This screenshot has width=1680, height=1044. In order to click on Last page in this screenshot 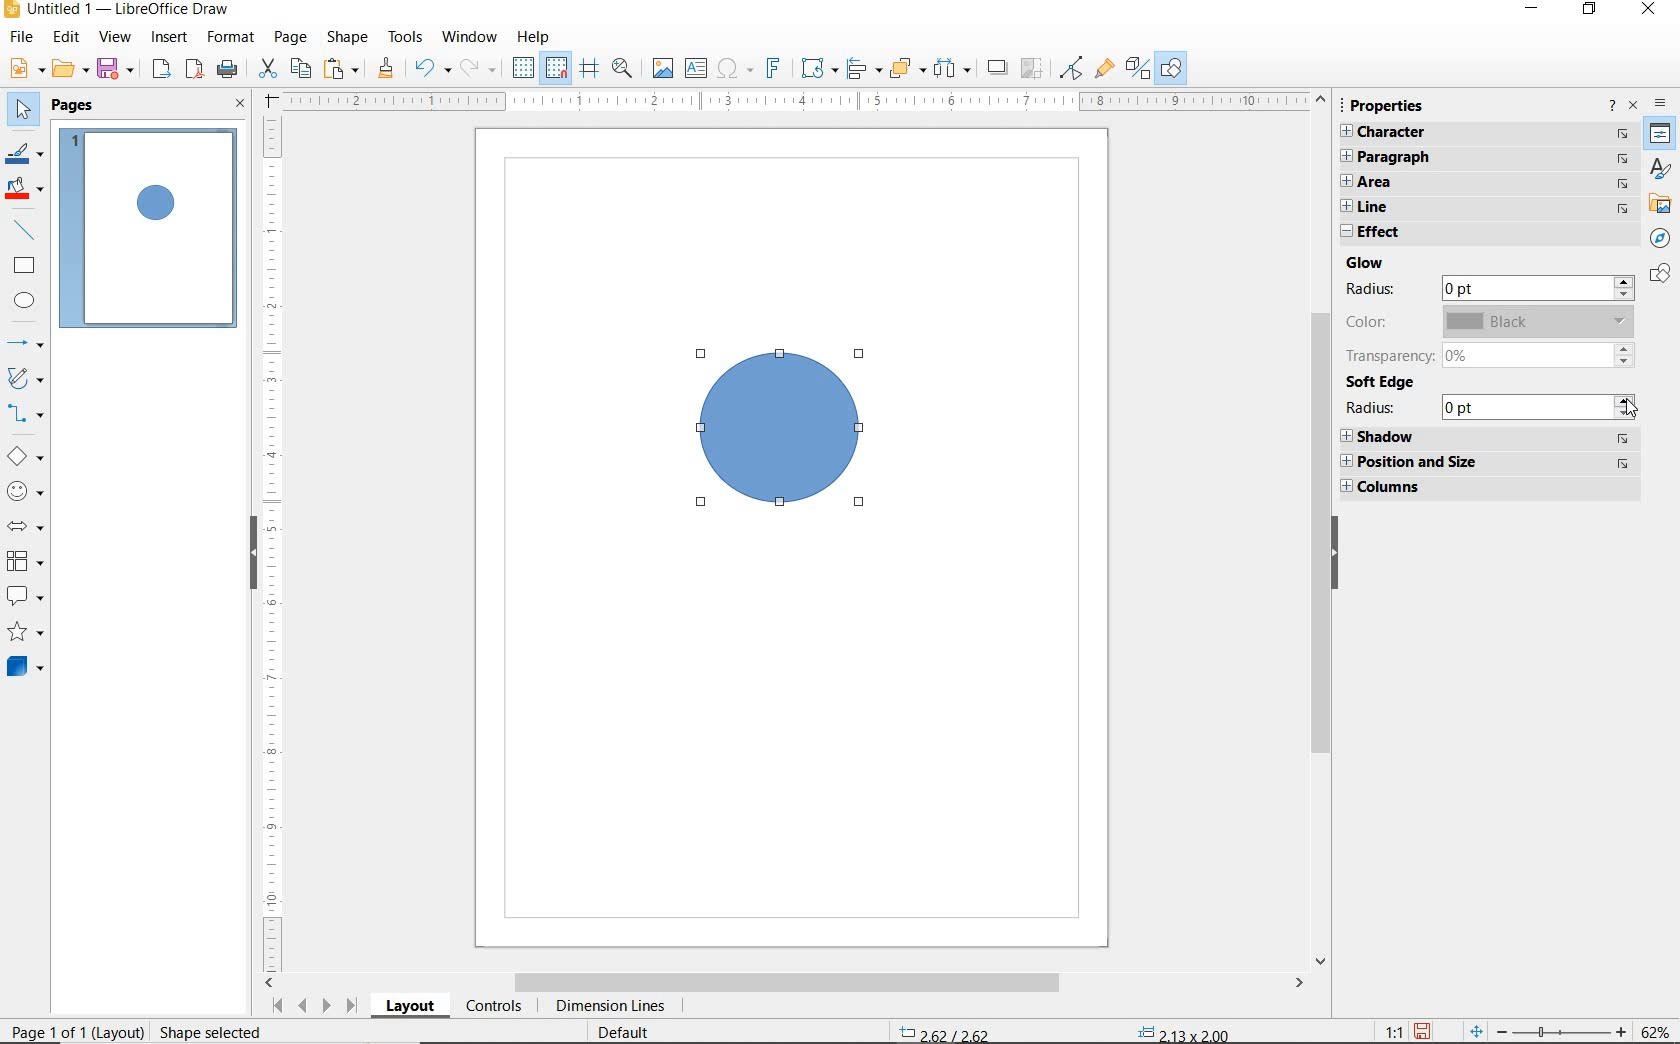, I will do `click(351, 1007)`.